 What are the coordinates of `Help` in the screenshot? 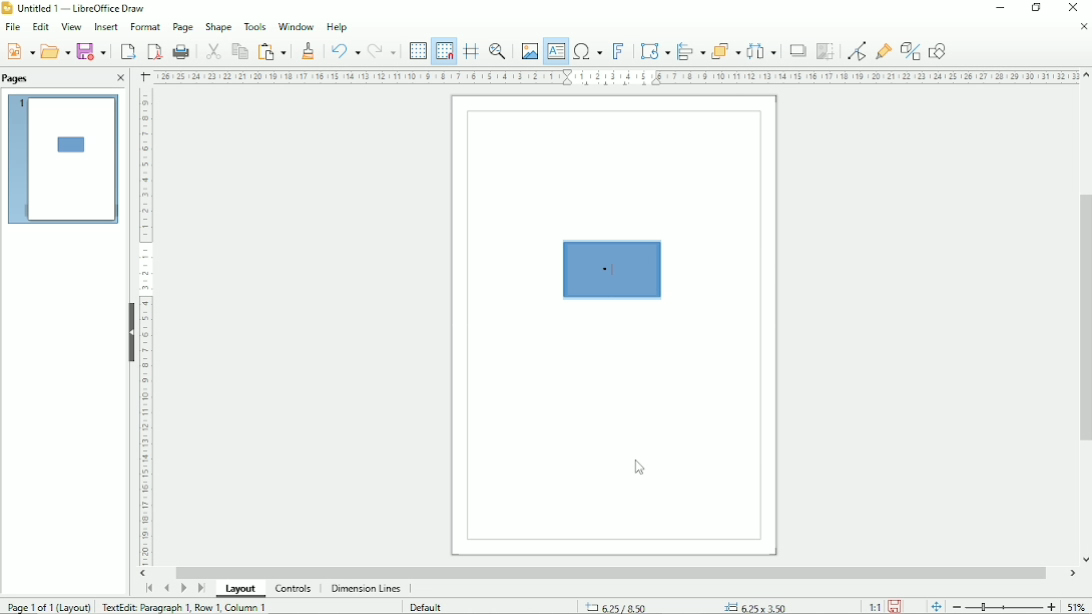 It's located at (336, 27).